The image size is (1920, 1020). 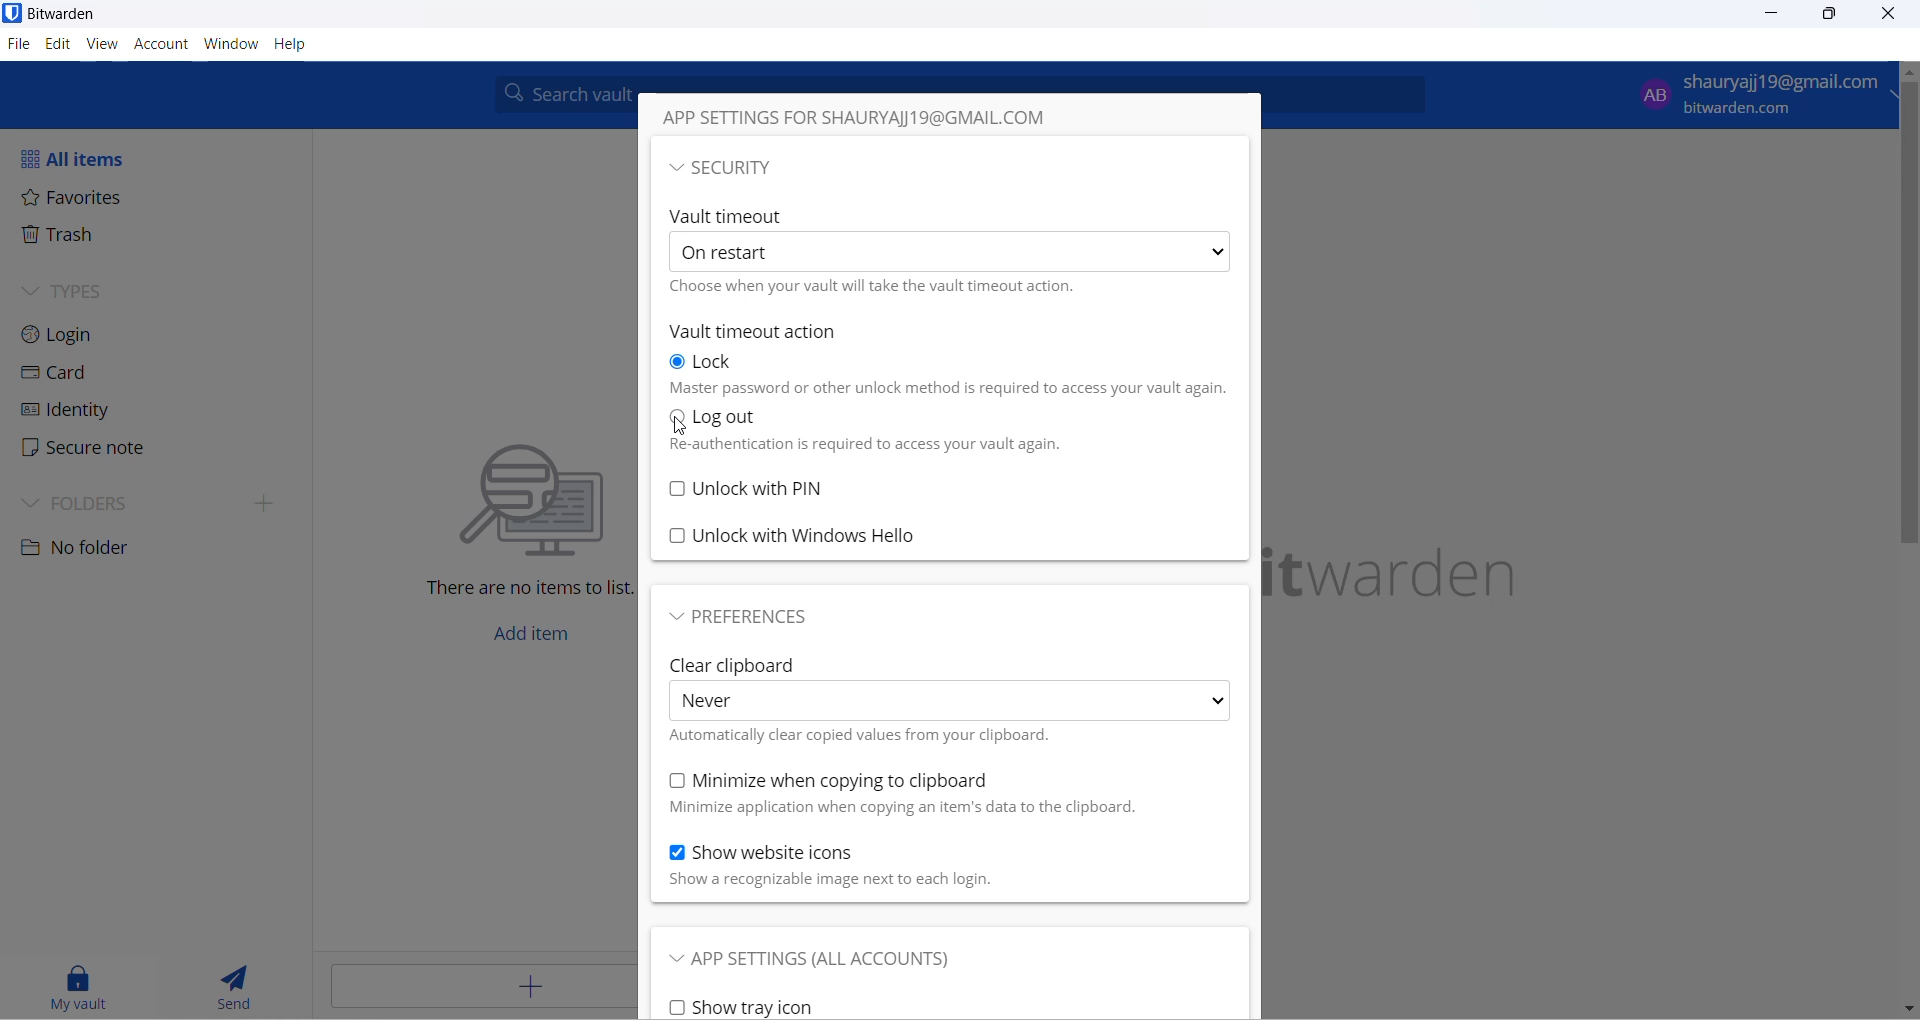 I want to click on clear clipboard options, so click(x=950, y=701).